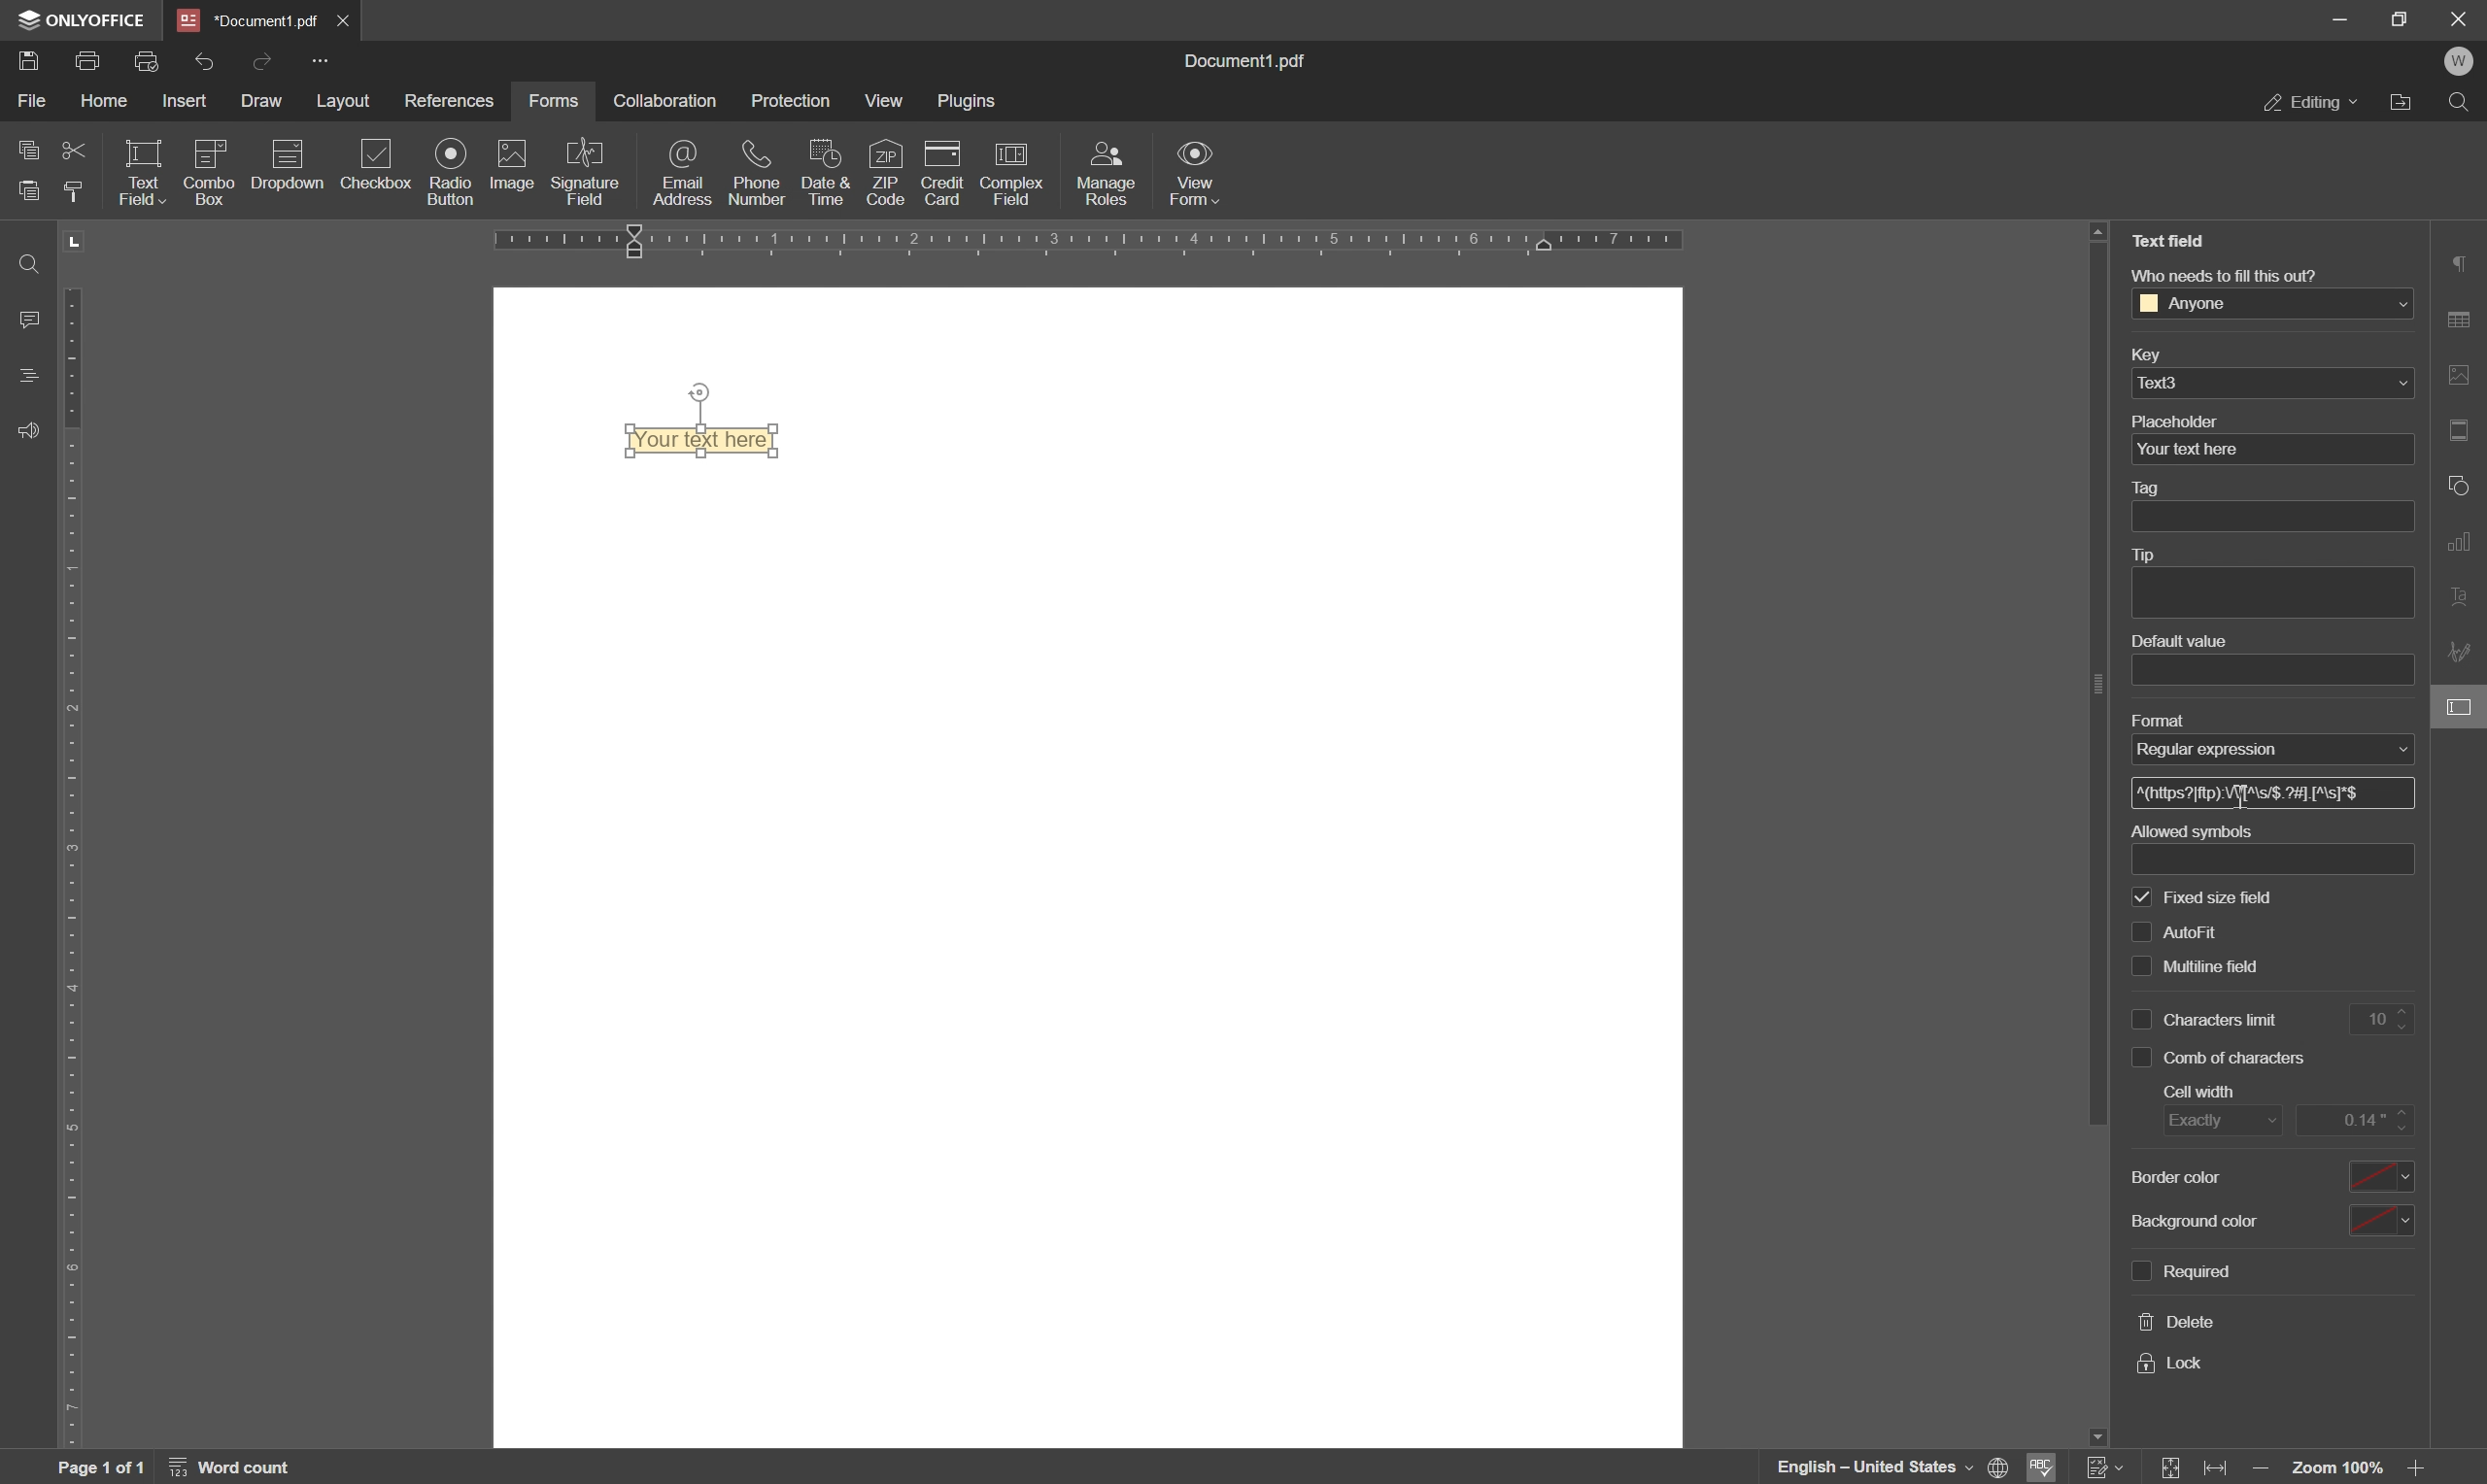  What do you see at coordinates (2464, 600) in the screenshot?
I see `text art settings` at bounding box center [2464, 600].